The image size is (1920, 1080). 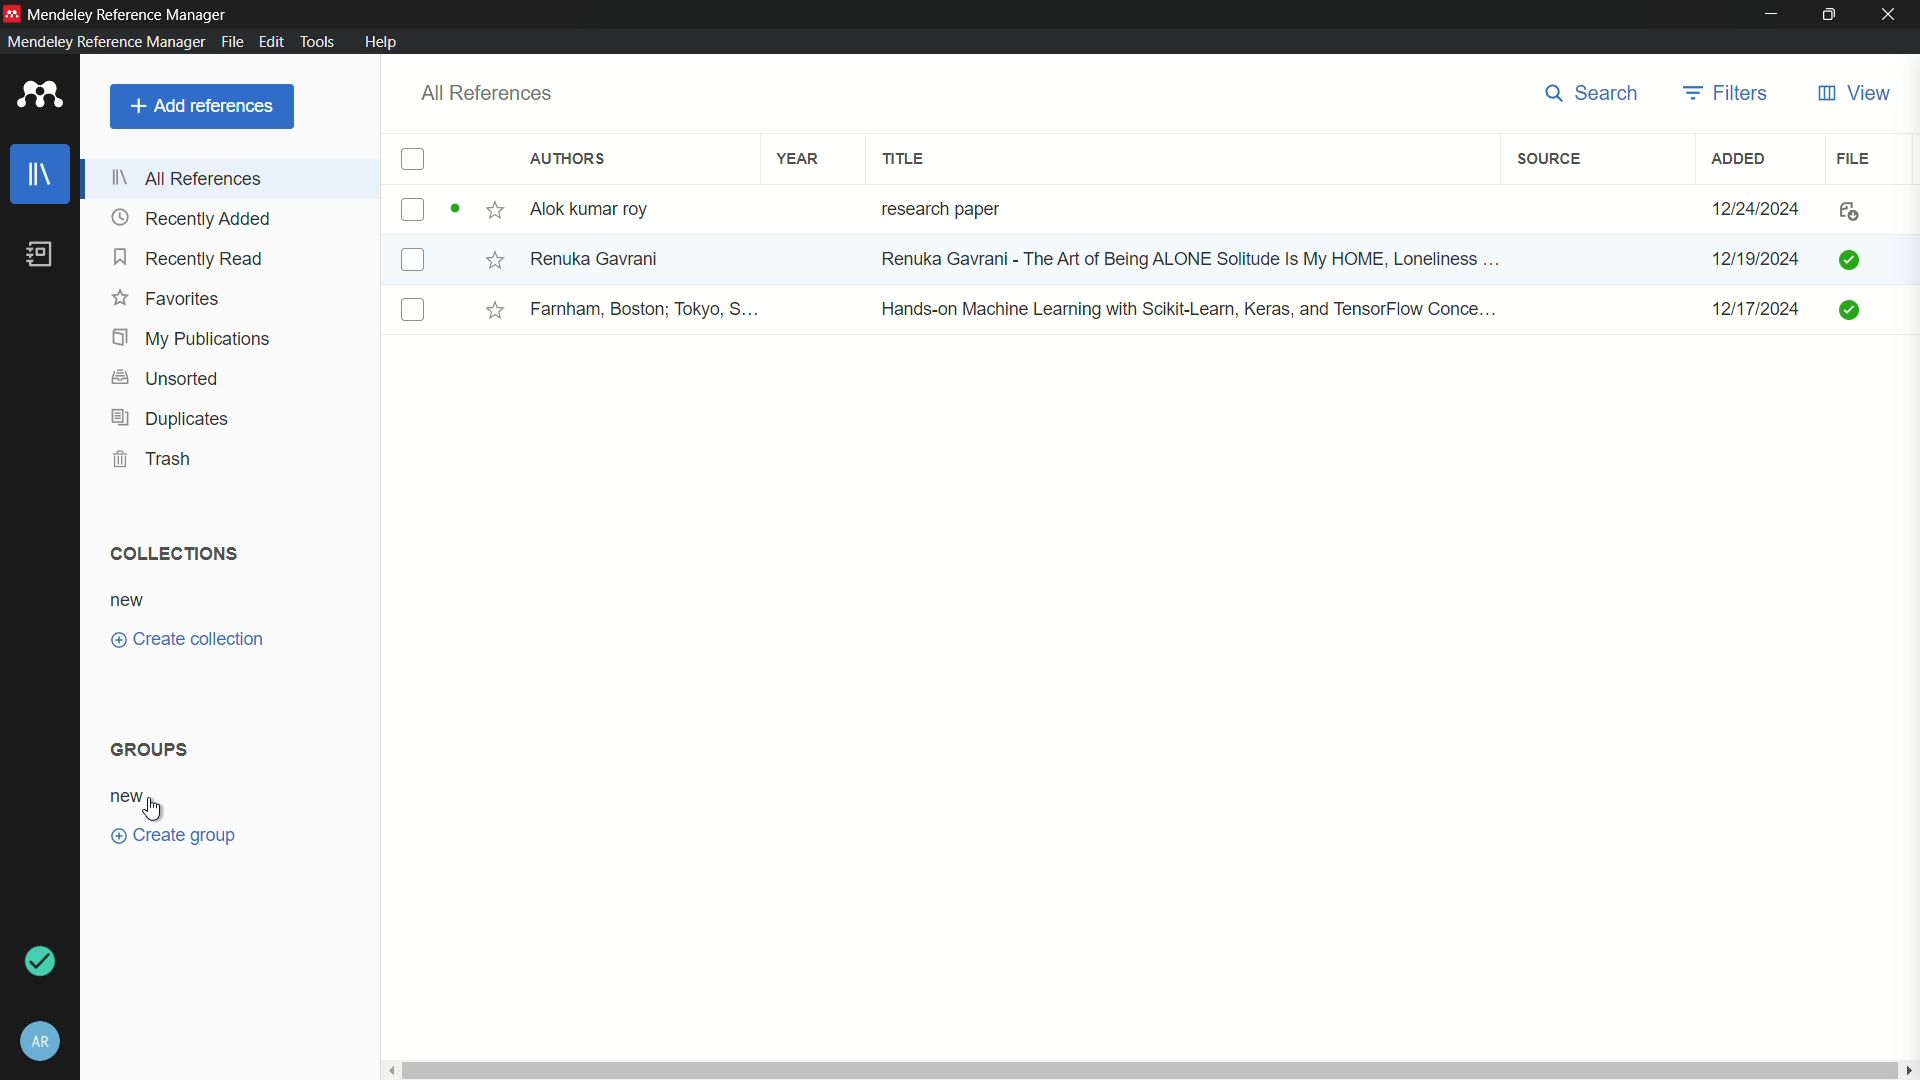 What do you see at coordinates (166, 376) in the screenshot?
I see `unsorted` at bounding box center [166, 376].